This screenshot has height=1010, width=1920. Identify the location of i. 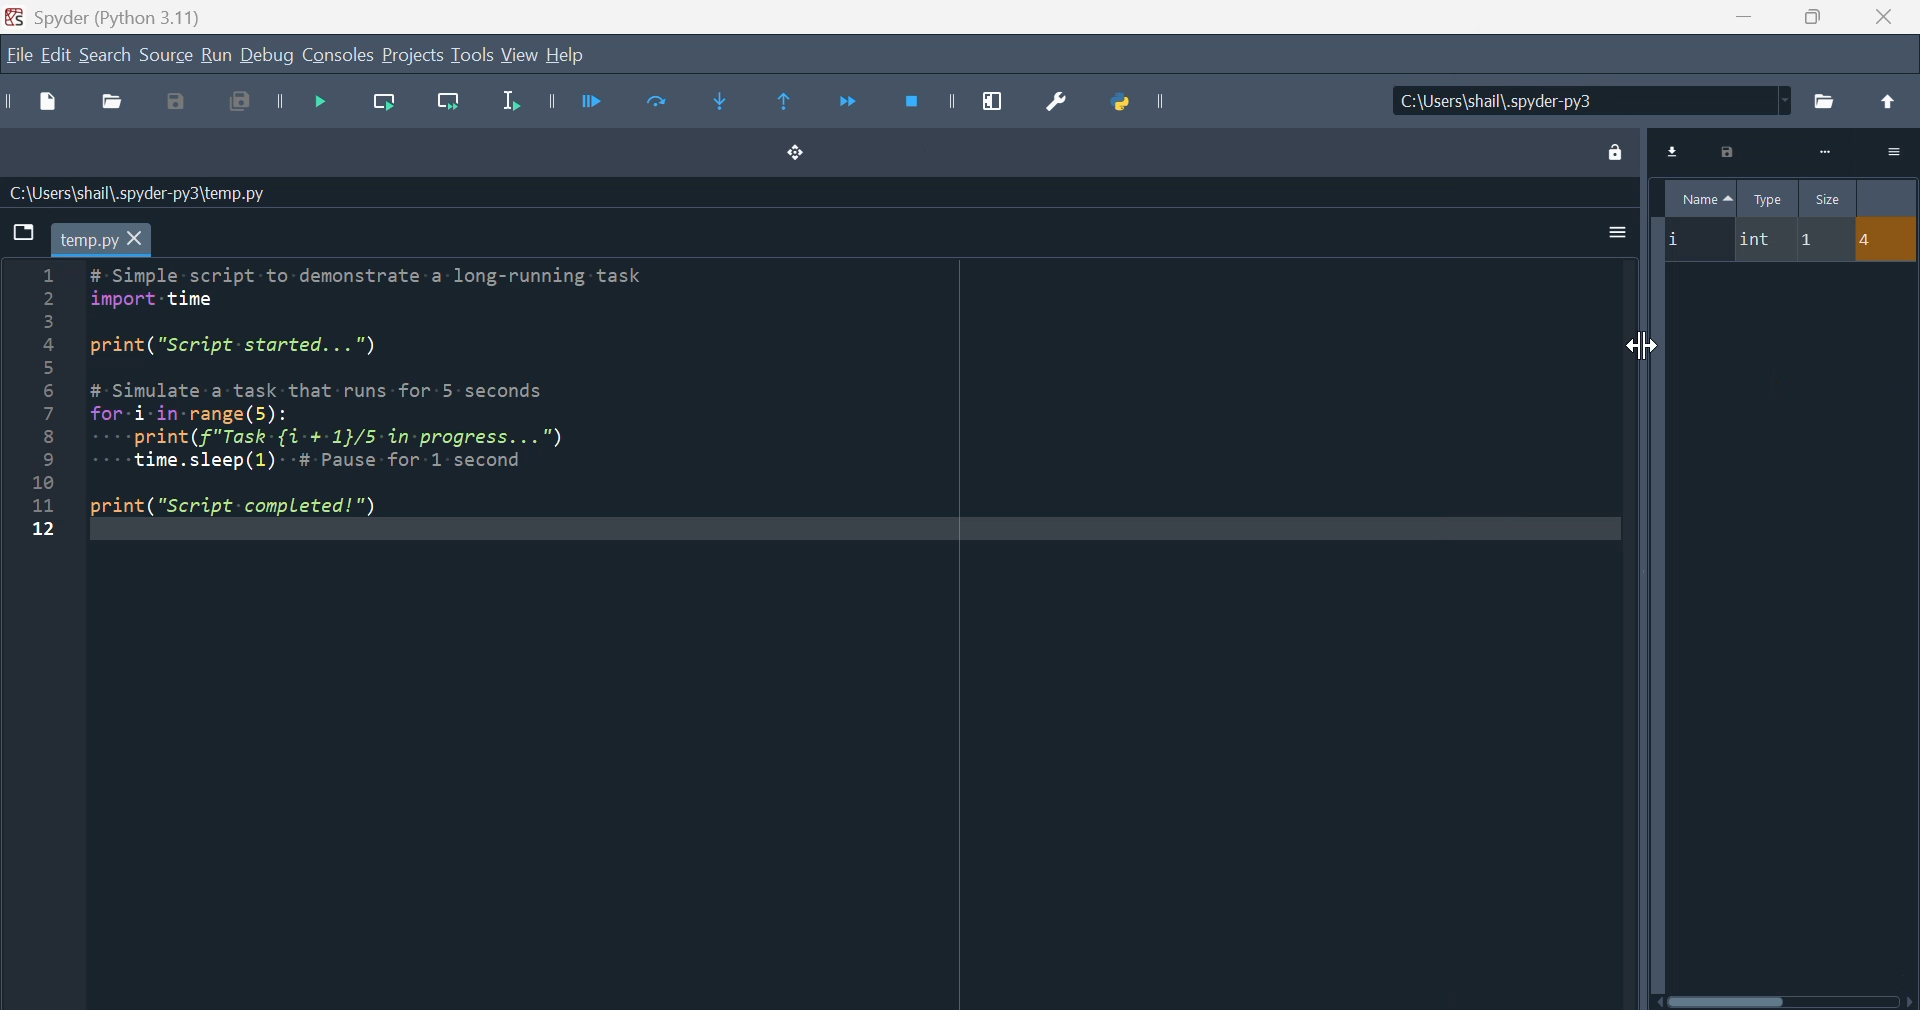
(1693, 240).